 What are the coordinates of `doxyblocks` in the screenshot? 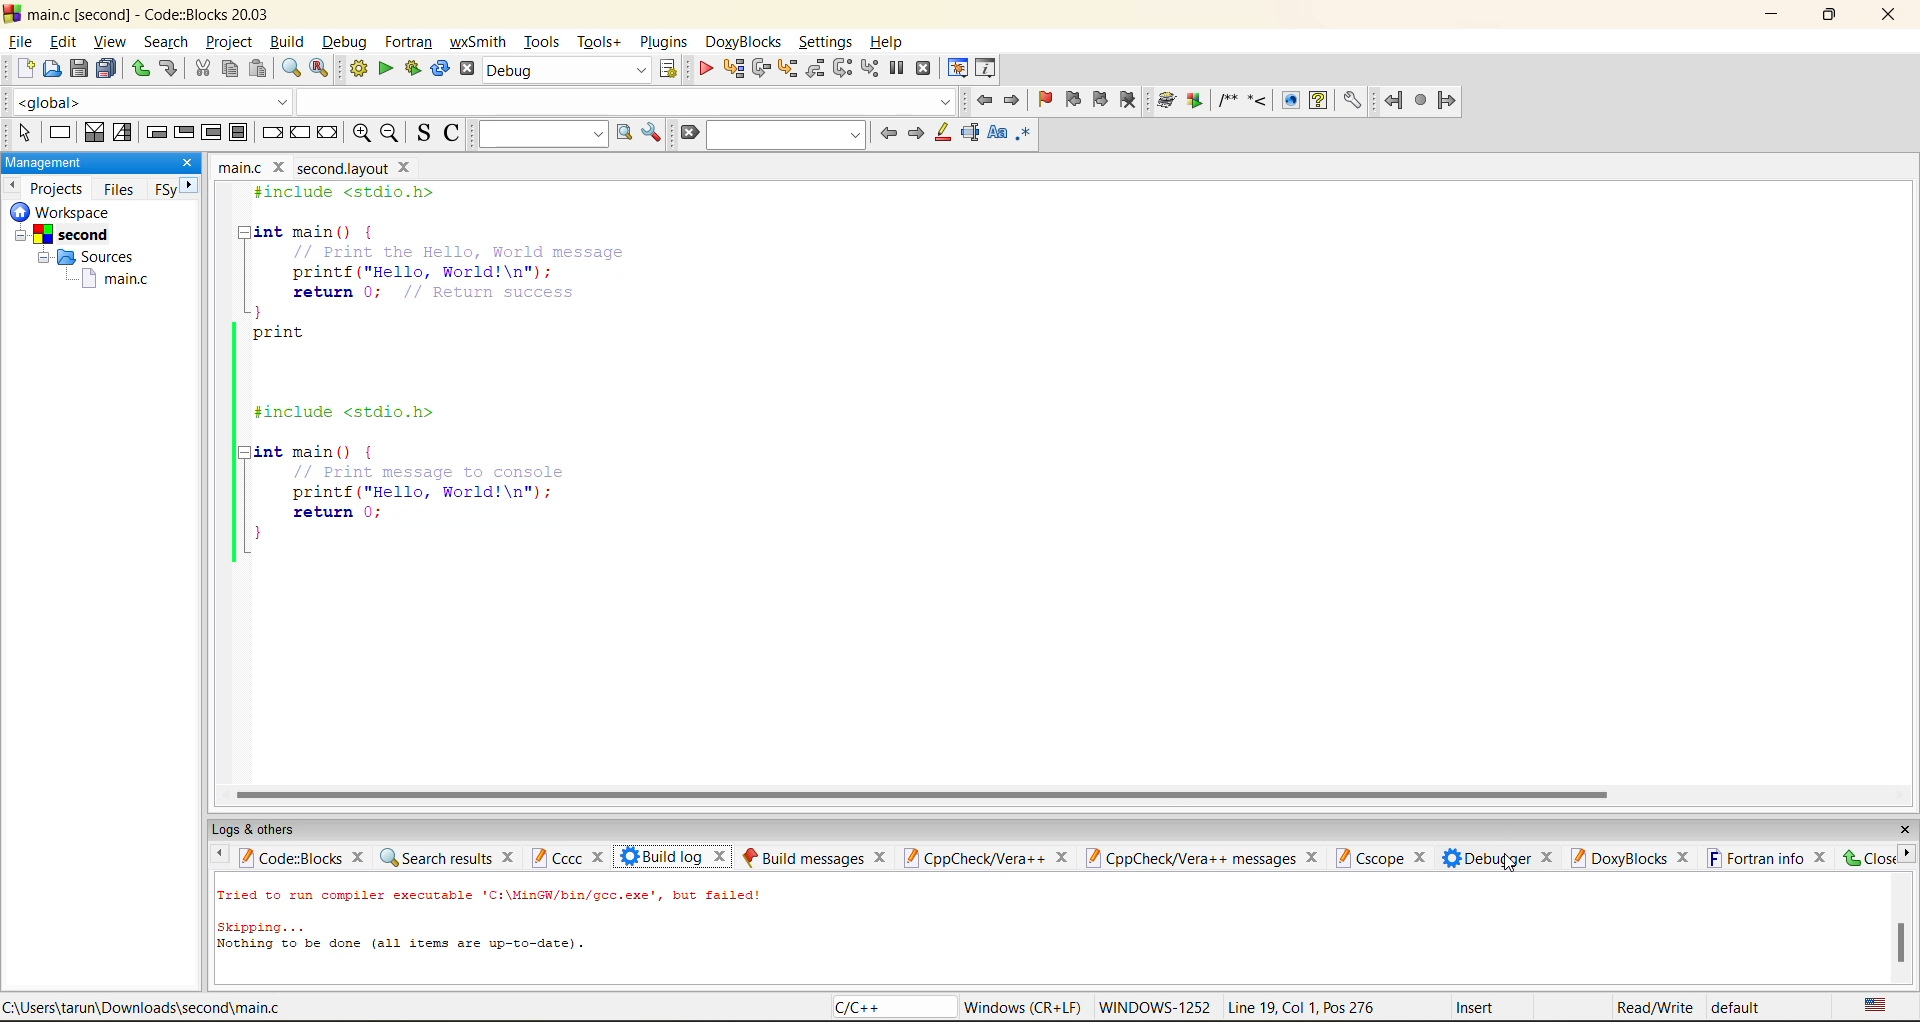 It's located at (1259, 102).